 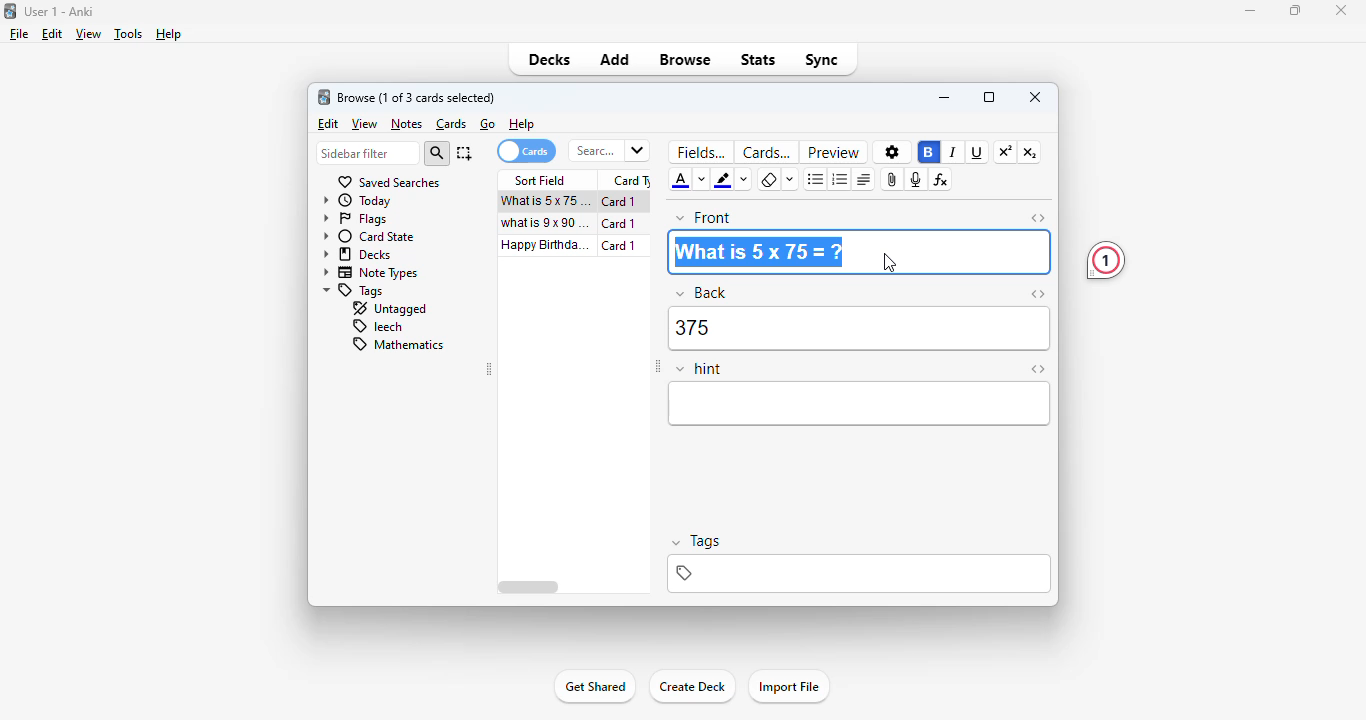 I want to click on 1, so click(x=1106, y=261).